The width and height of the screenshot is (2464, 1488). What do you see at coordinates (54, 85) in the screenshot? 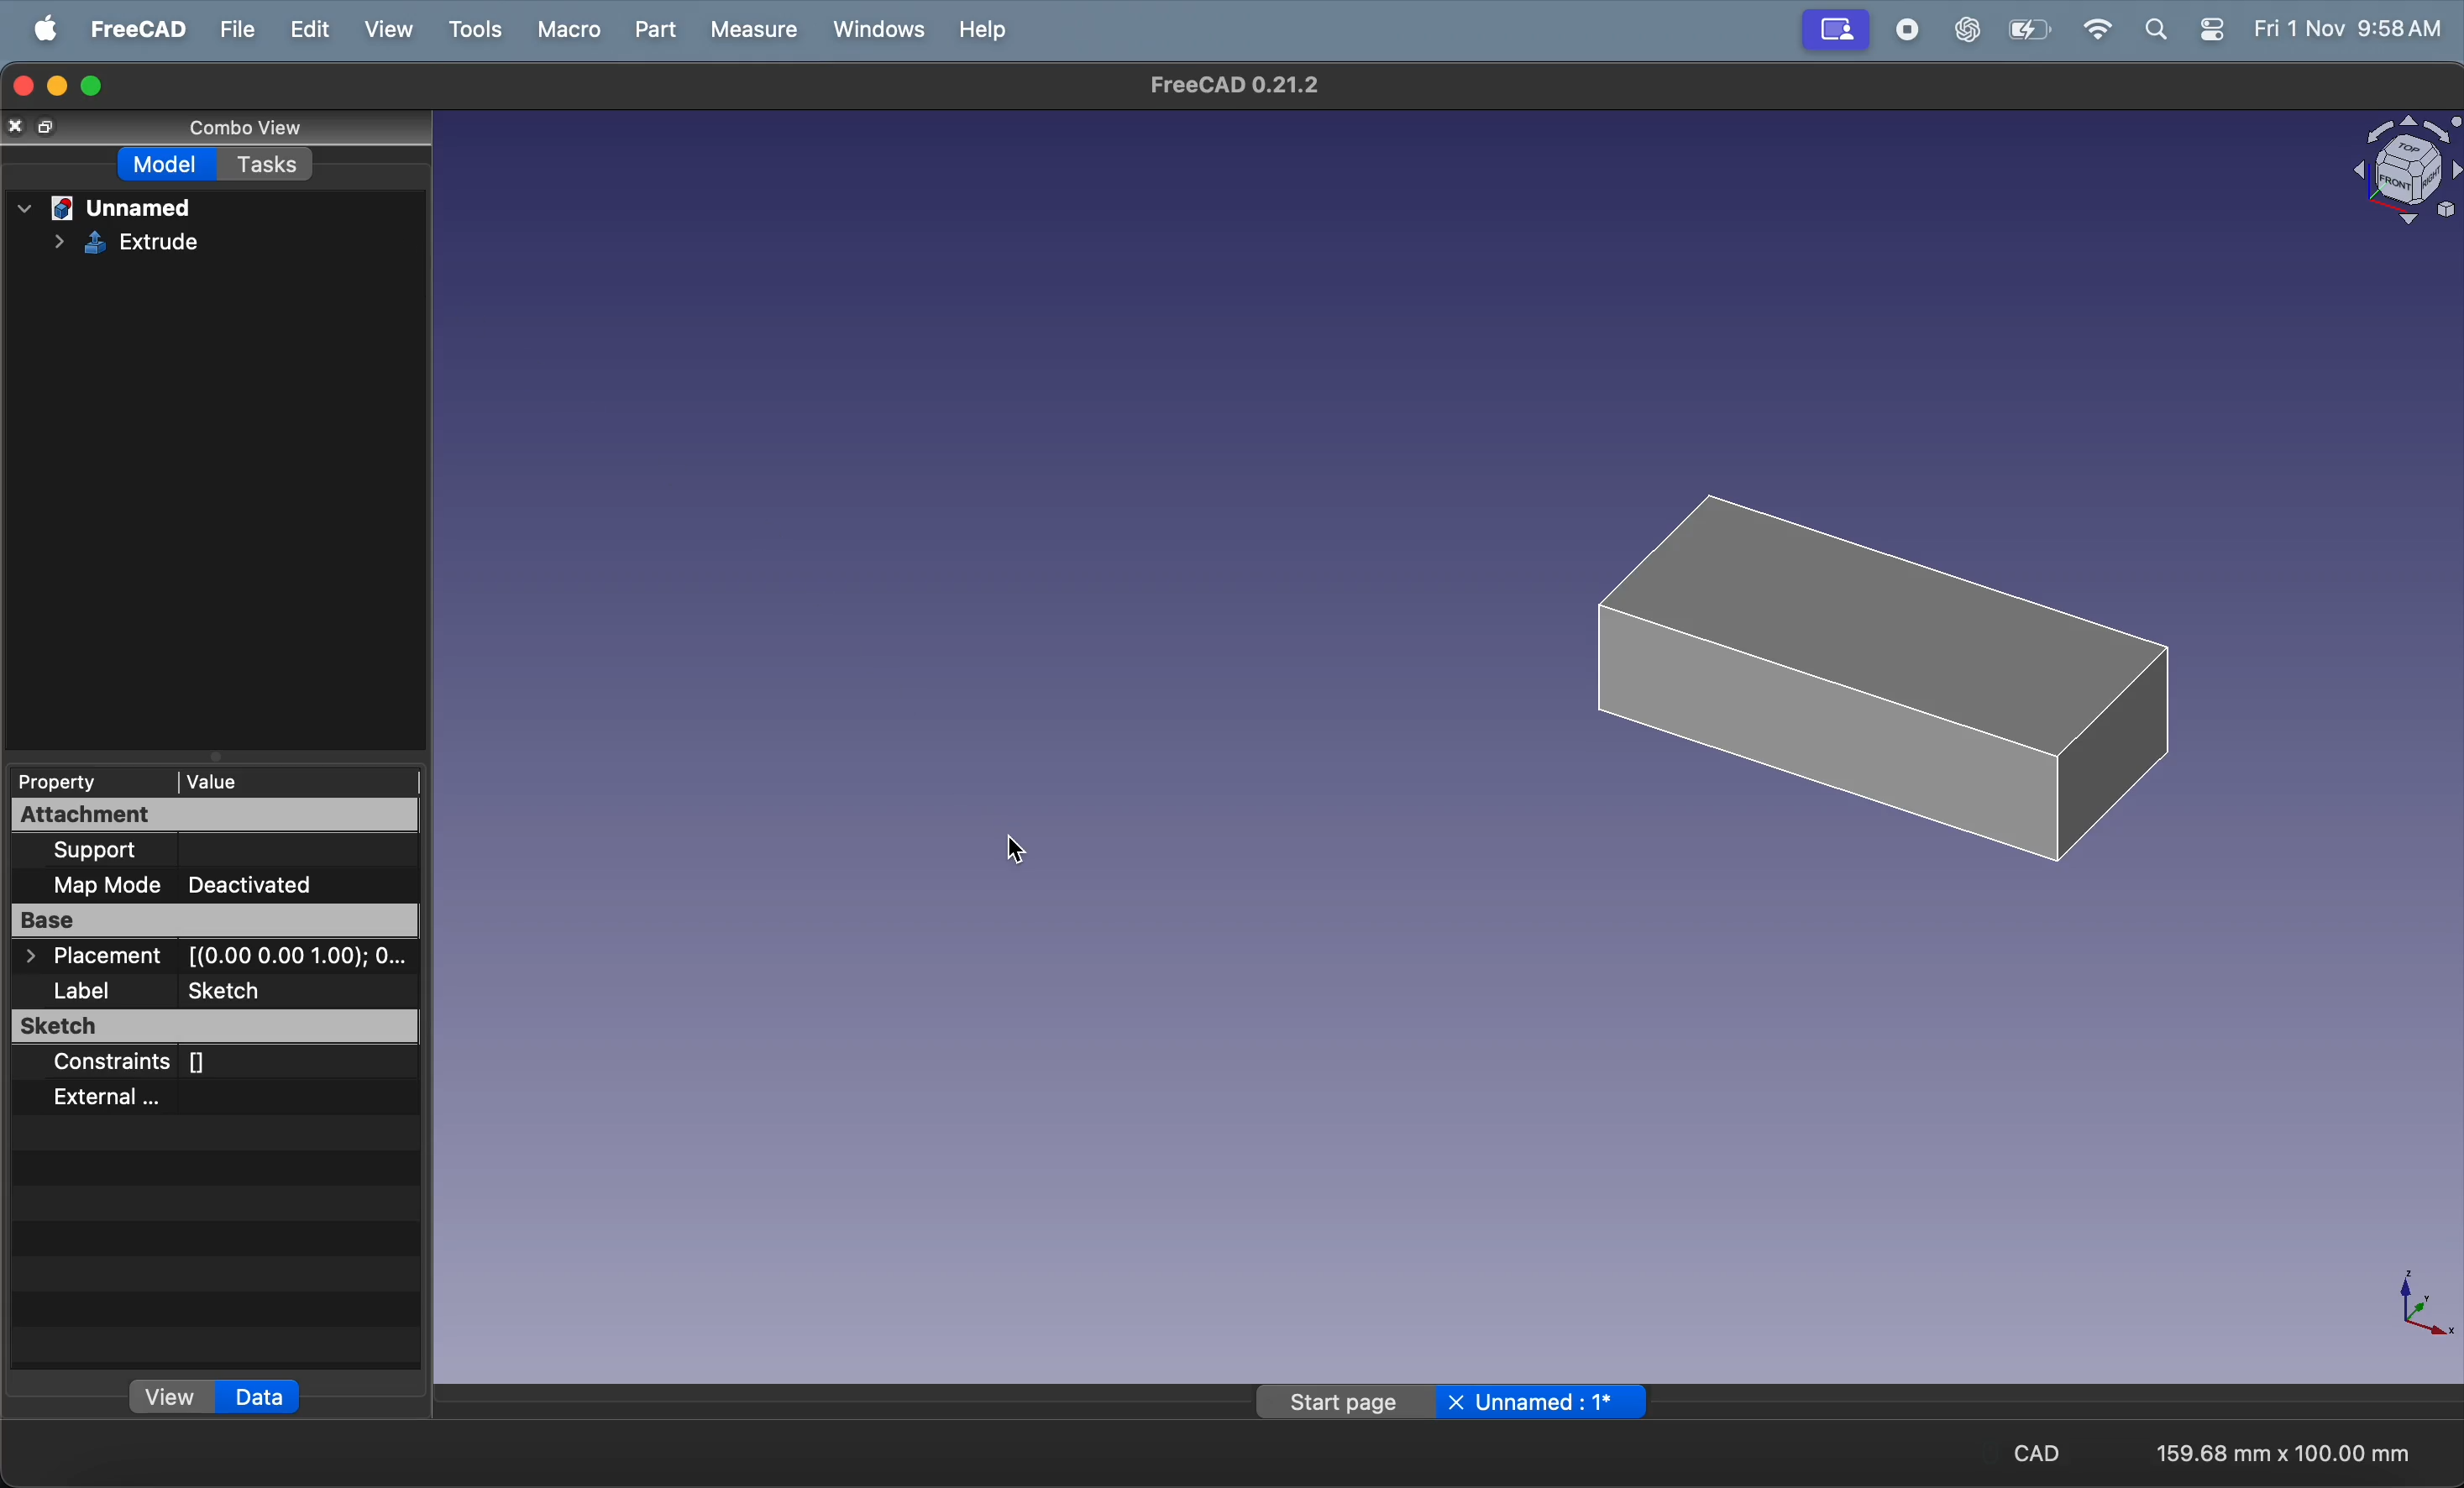
I see `minimize` at bounding box center [54, 85].